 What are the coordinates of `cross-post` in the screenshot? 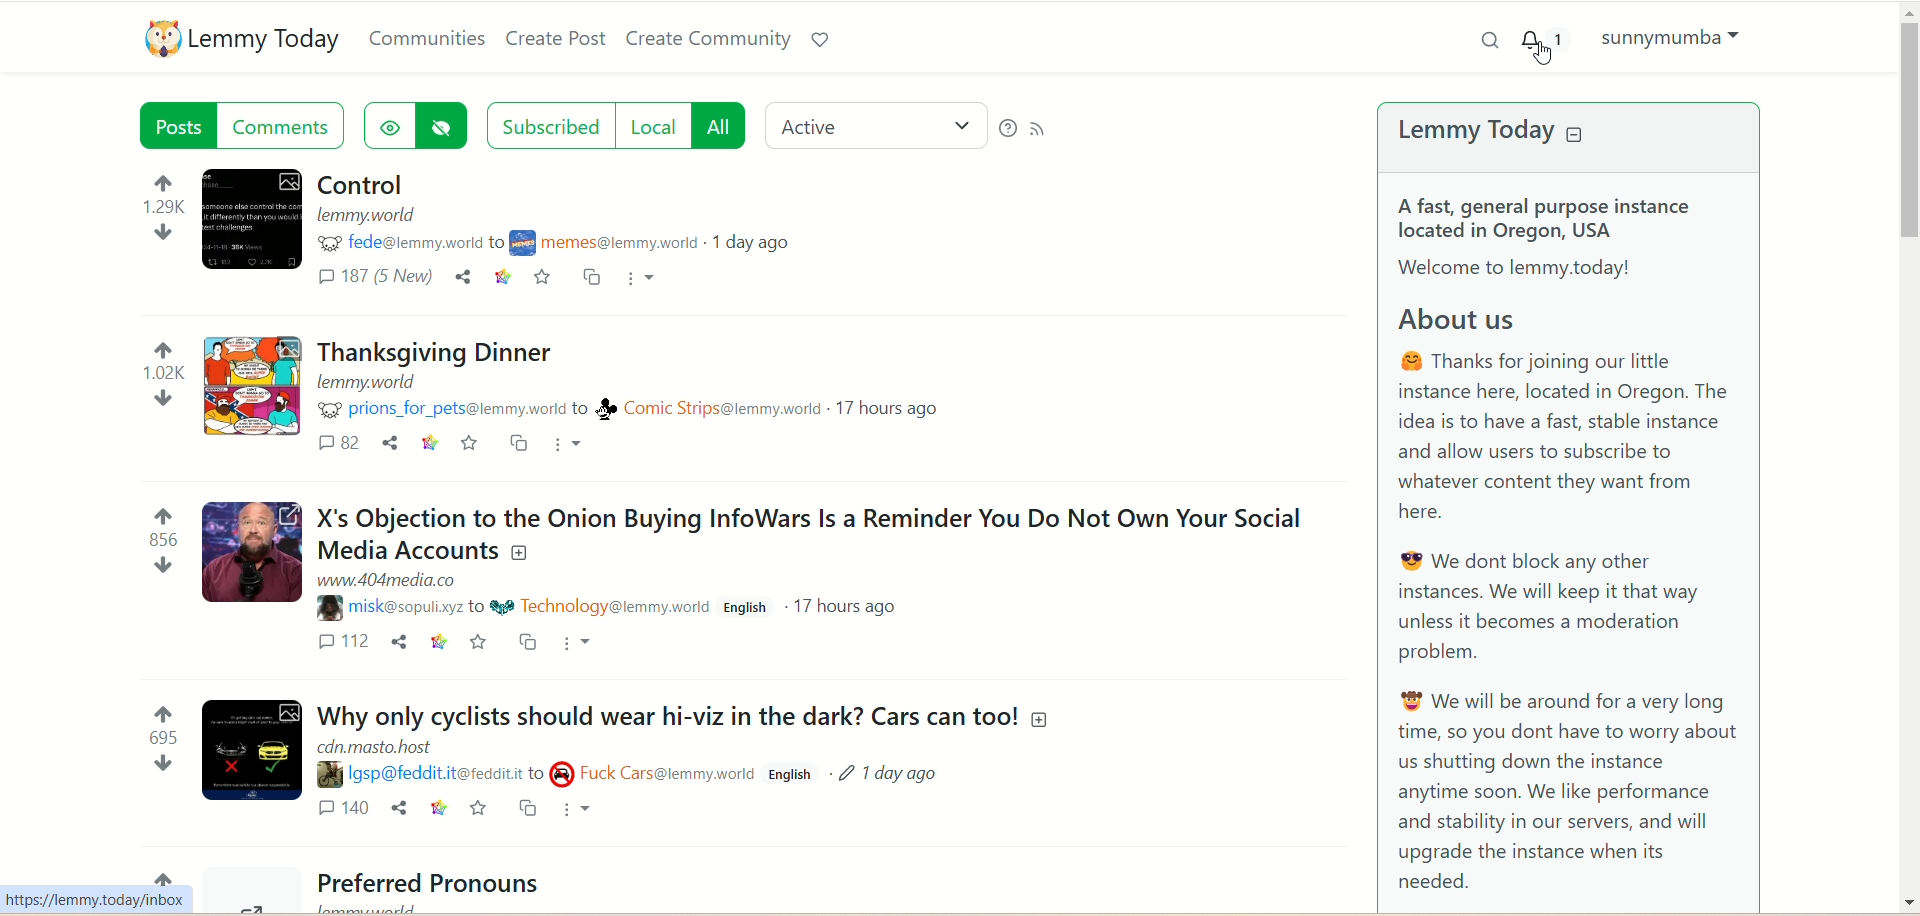 It's located at (589, 275).